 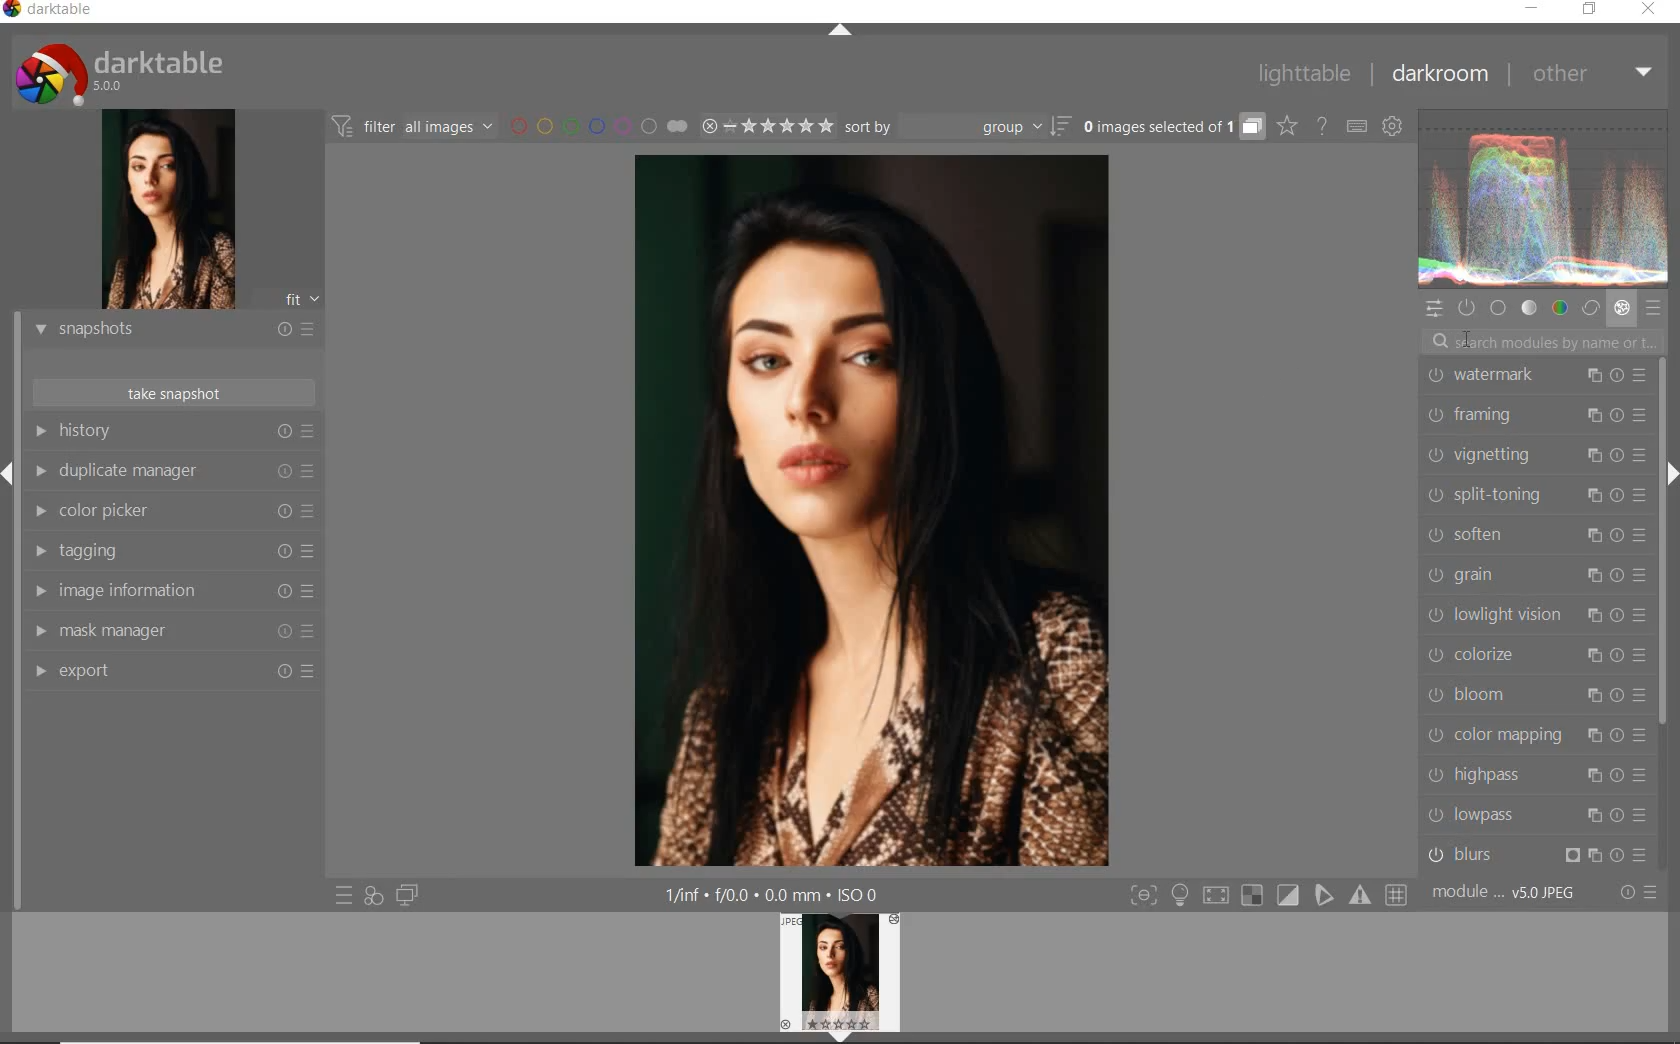 What do you see at coordinates (872, 512) in the screenshot?
I see `selected image` at bounding box center [872, 512].